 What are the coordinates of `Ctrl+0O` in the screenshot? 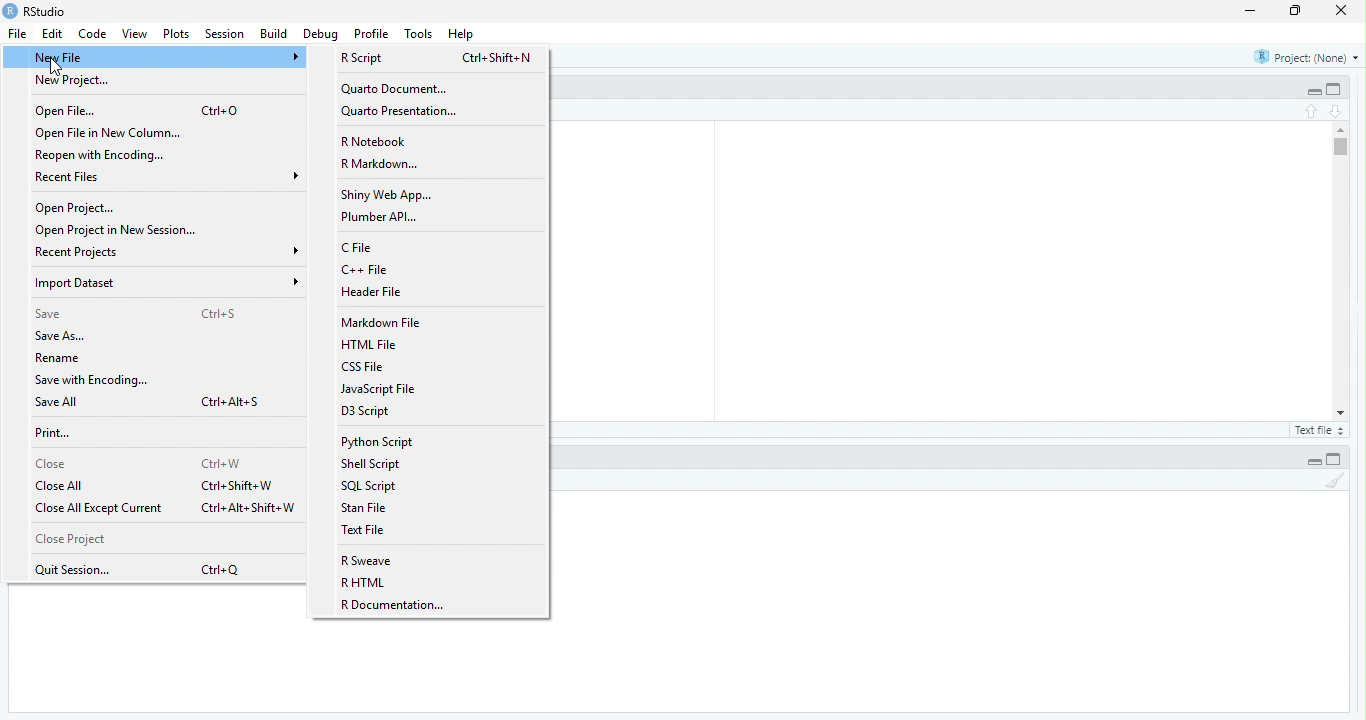 It's located at (221, 111).